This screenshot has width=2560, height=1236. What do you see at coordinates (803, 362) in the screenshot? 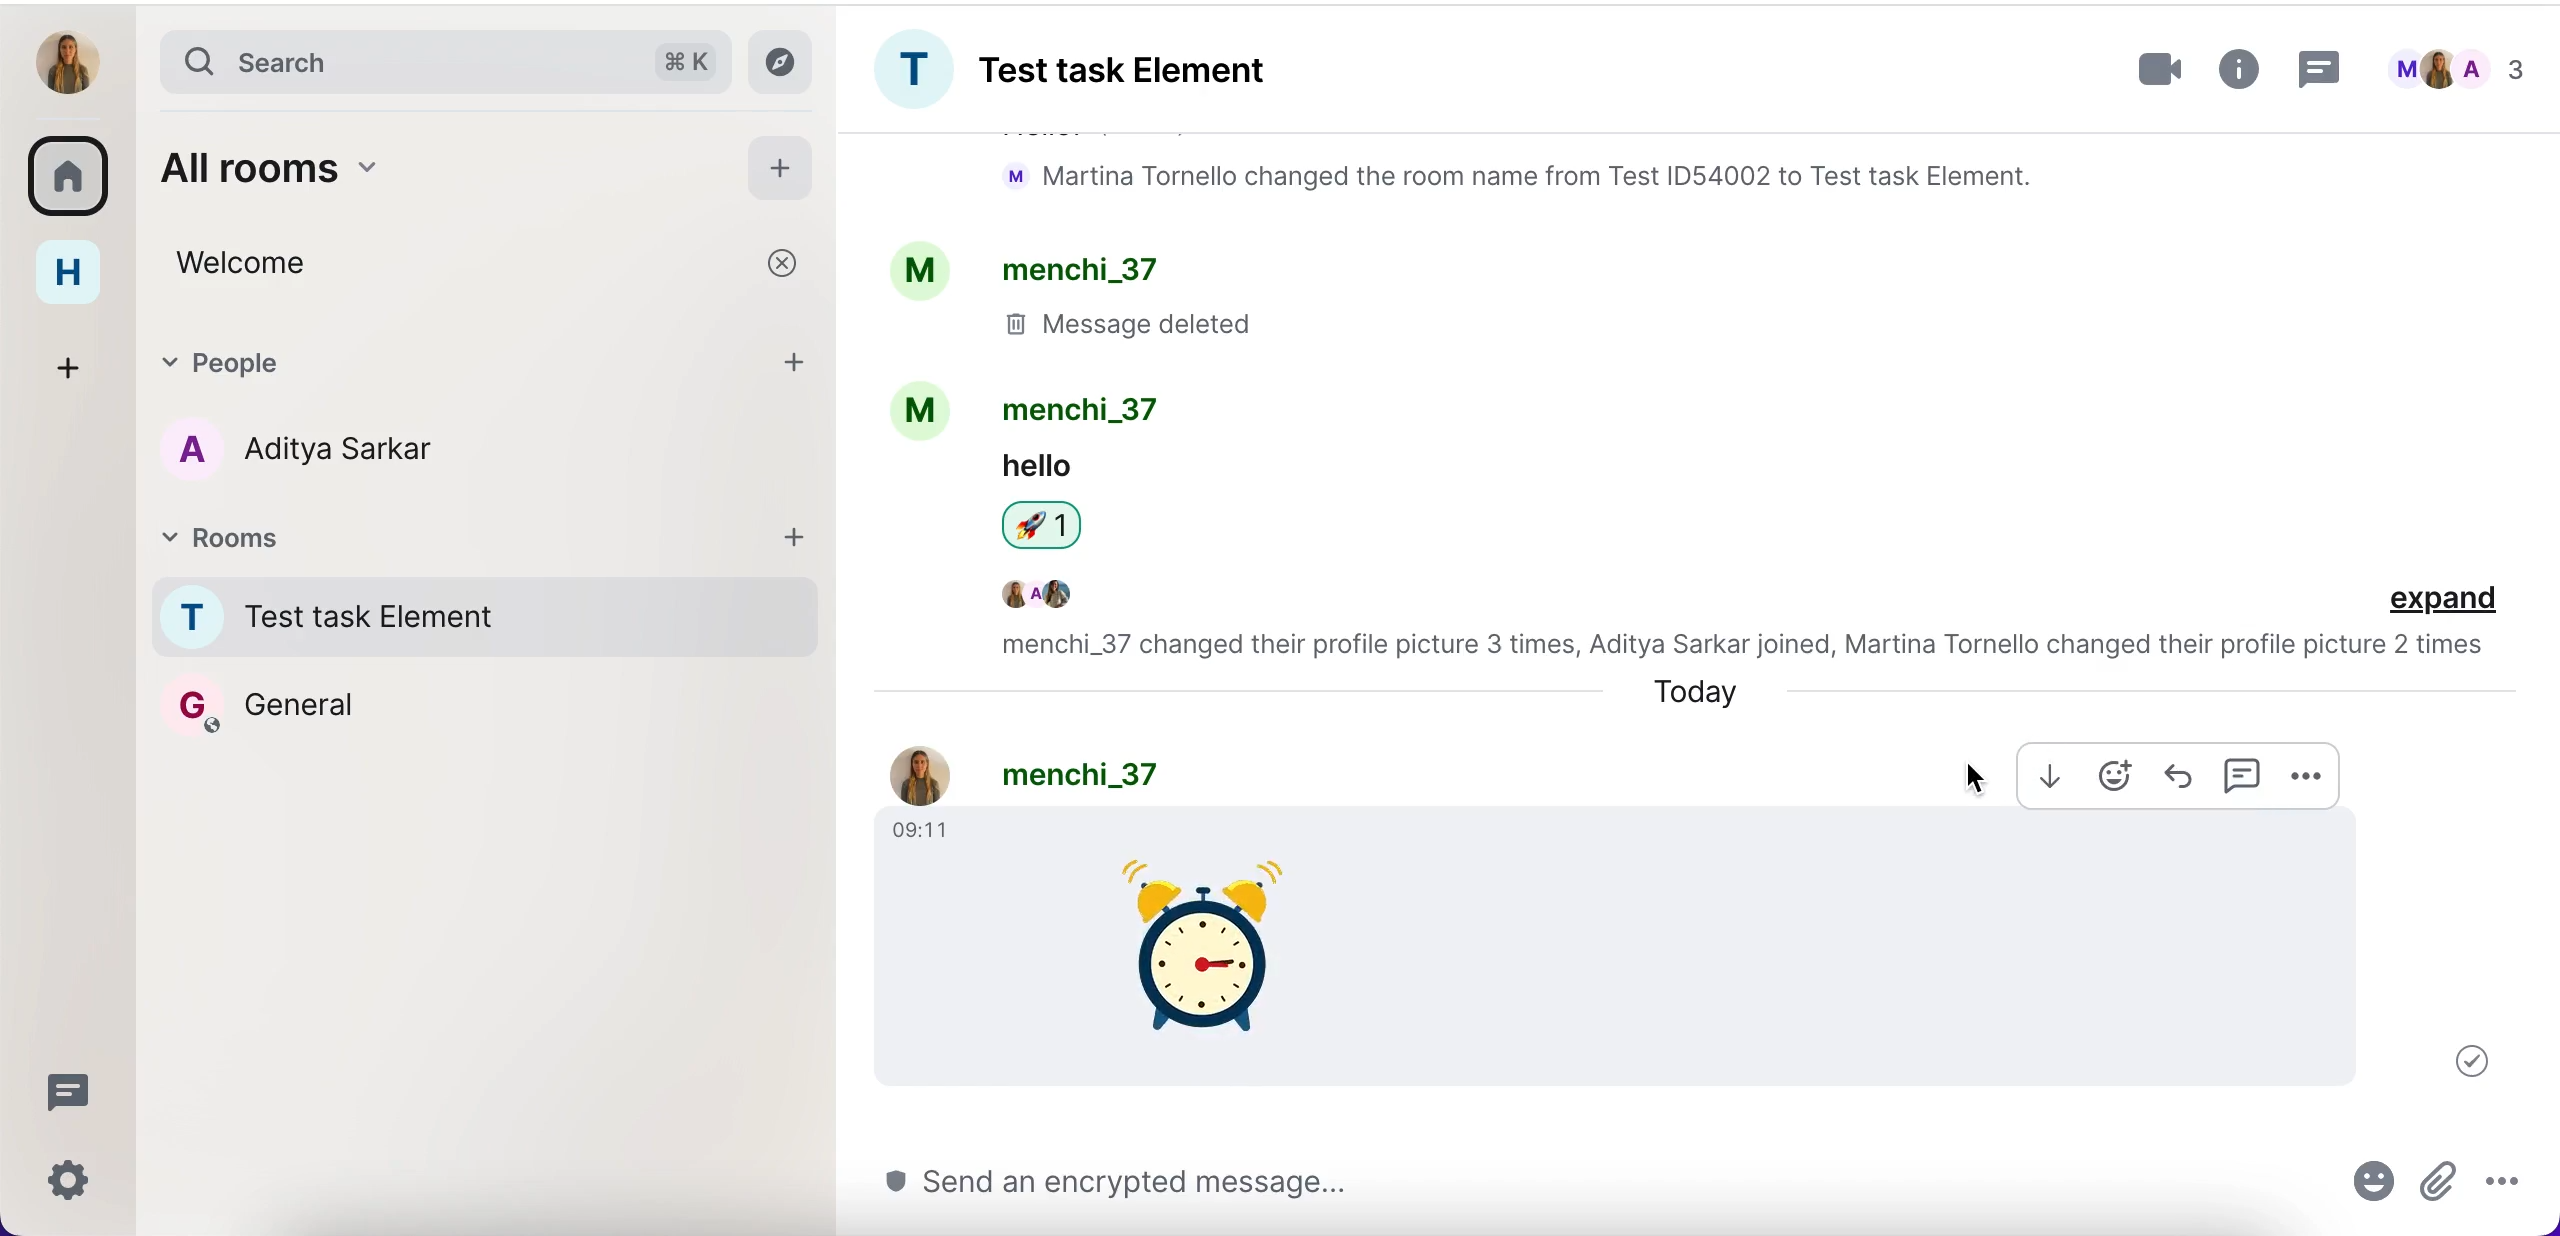
I see `add` at bounding box center [803, 362].